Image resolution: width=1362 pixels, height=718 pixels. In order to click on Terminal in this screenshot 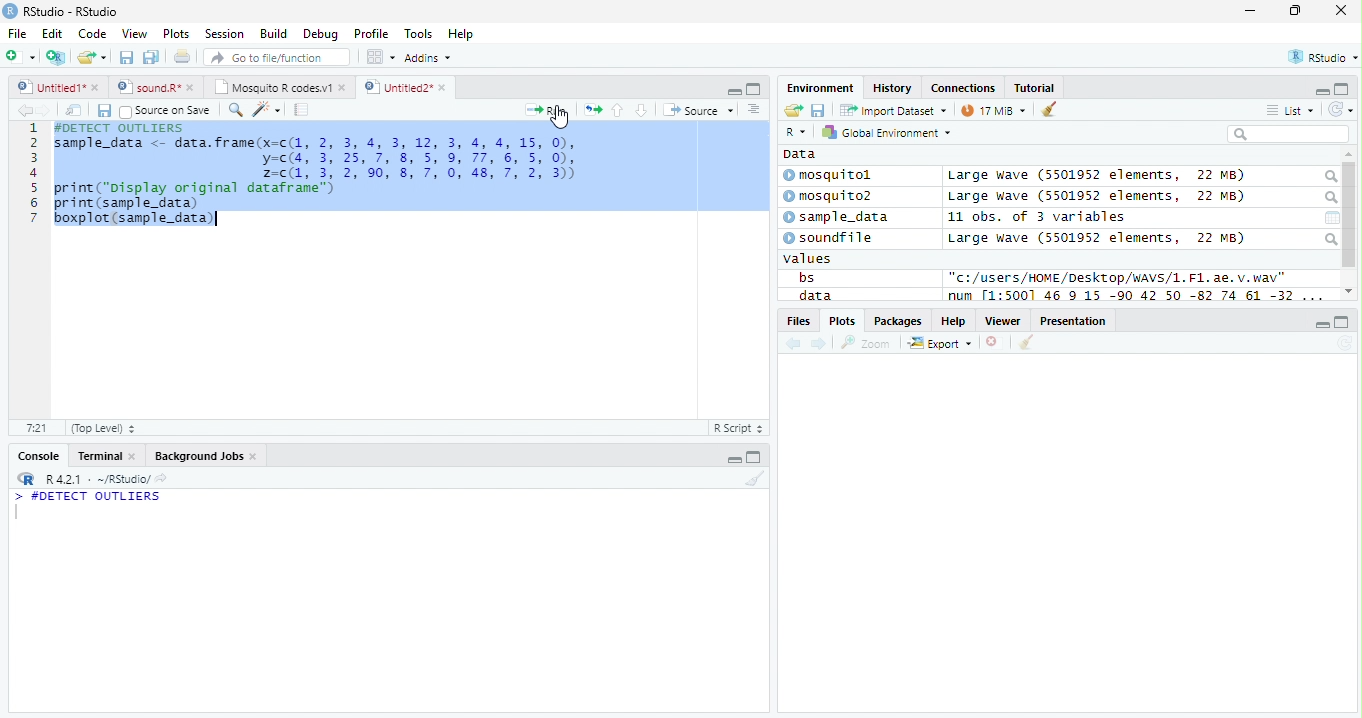, I will do `click(104, 456)`.